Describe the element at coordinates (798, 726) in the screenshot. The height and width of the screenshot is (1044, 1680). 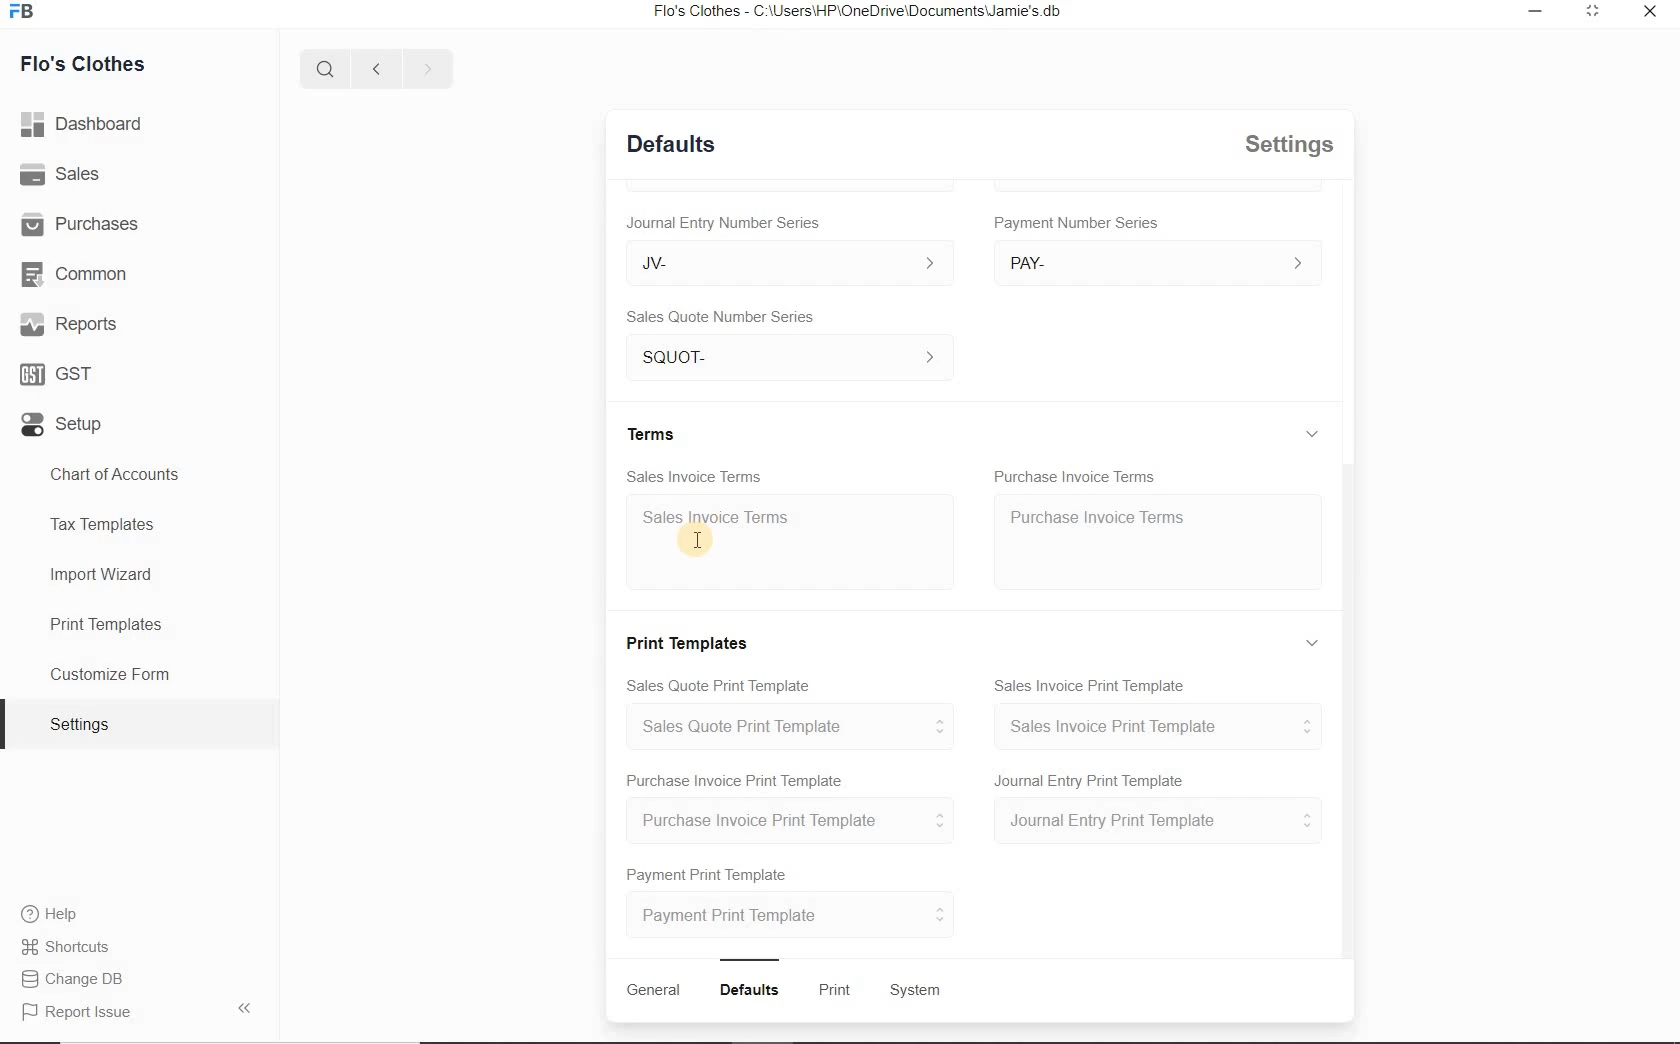
I see `Sales Quote Print Template` at that location.